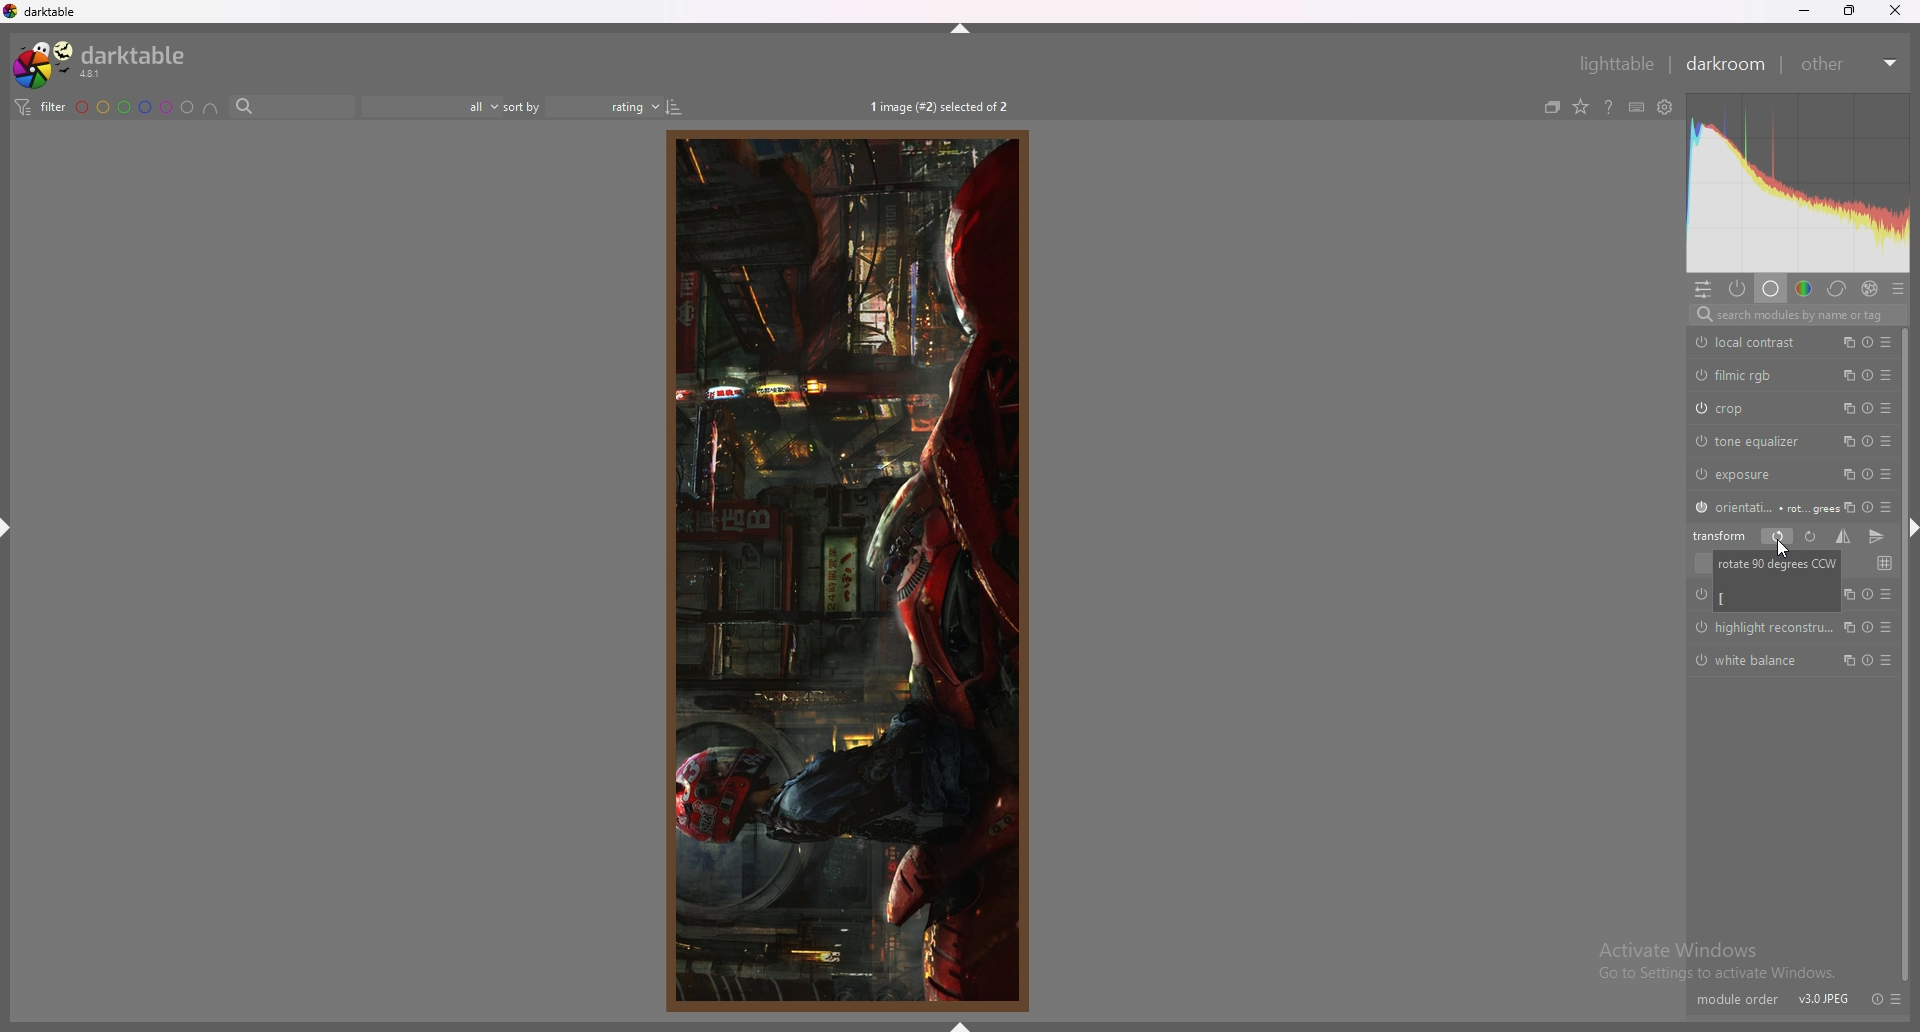 The width and height of the screenshot is (1920, 1032). Describe the element at coordinates (1868, 473) in the screenshot. I see `reset` at that location.